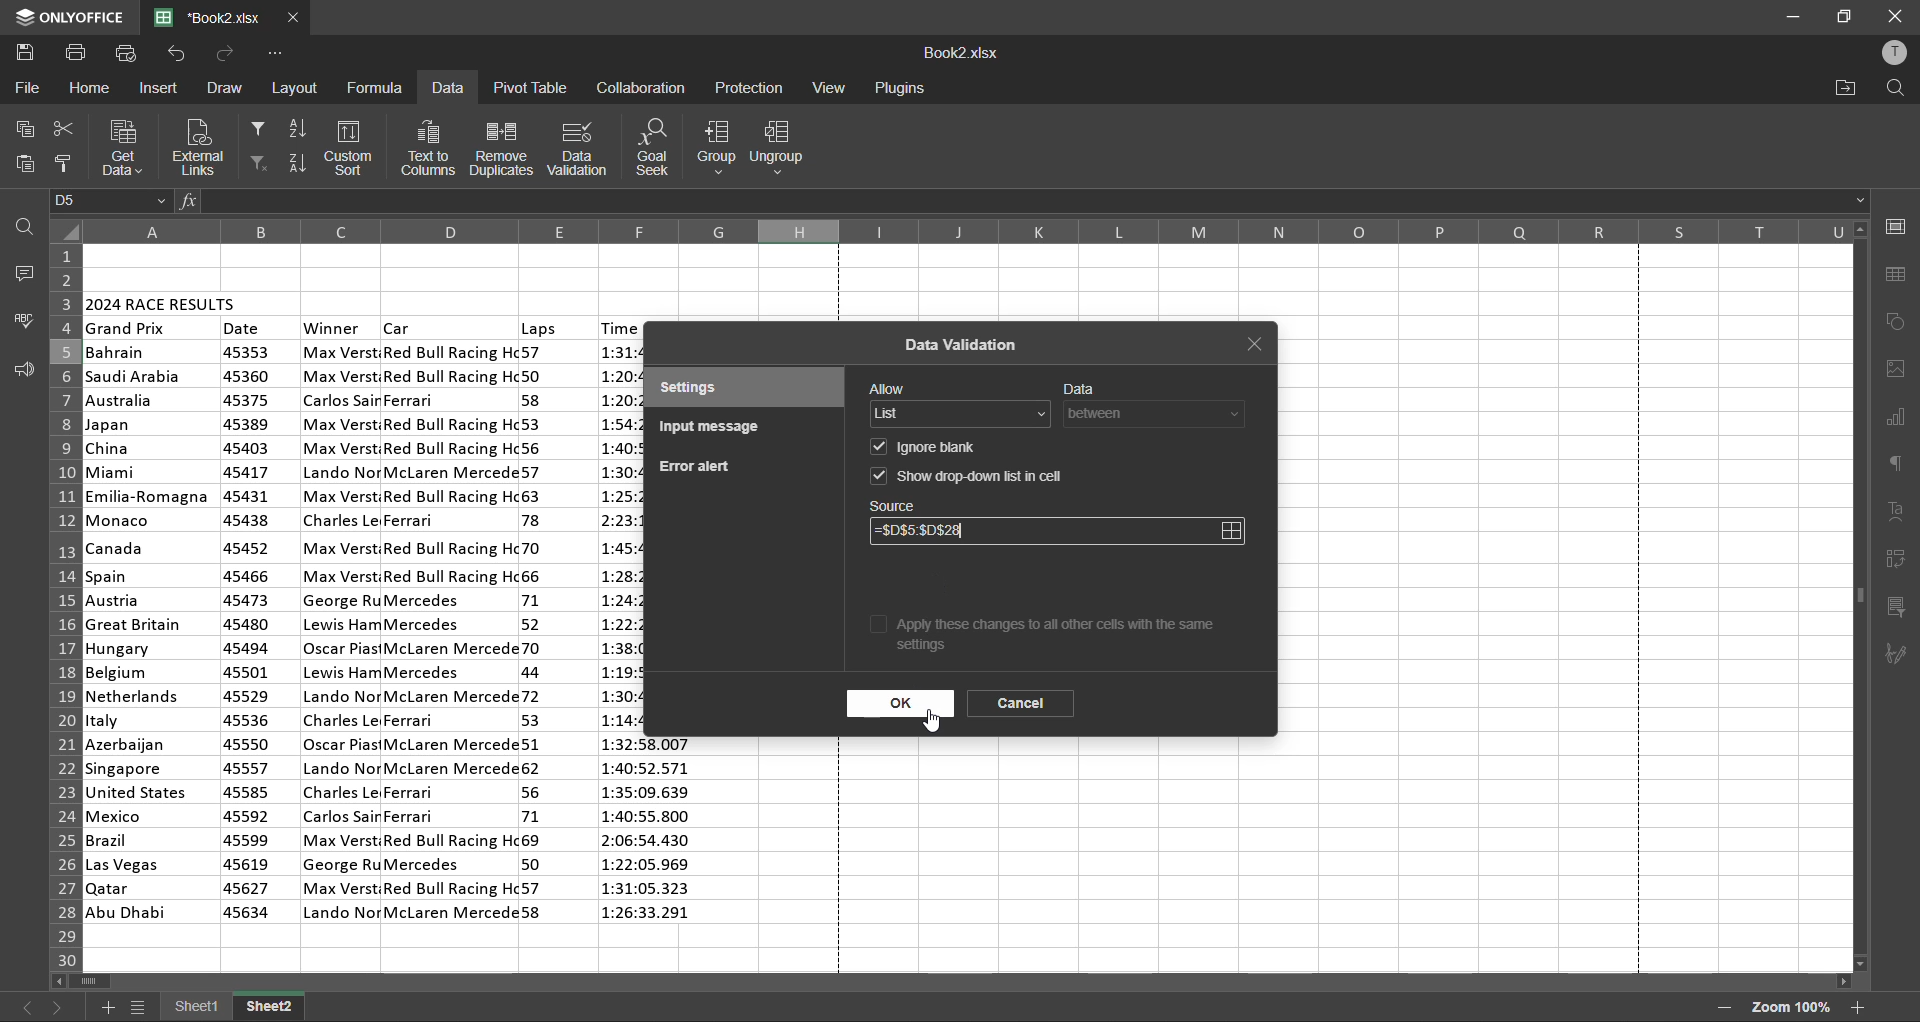  What do you see at coordinates (111, 201) in the screenshot?
I see `cell address` at bounding box center [111, 201].